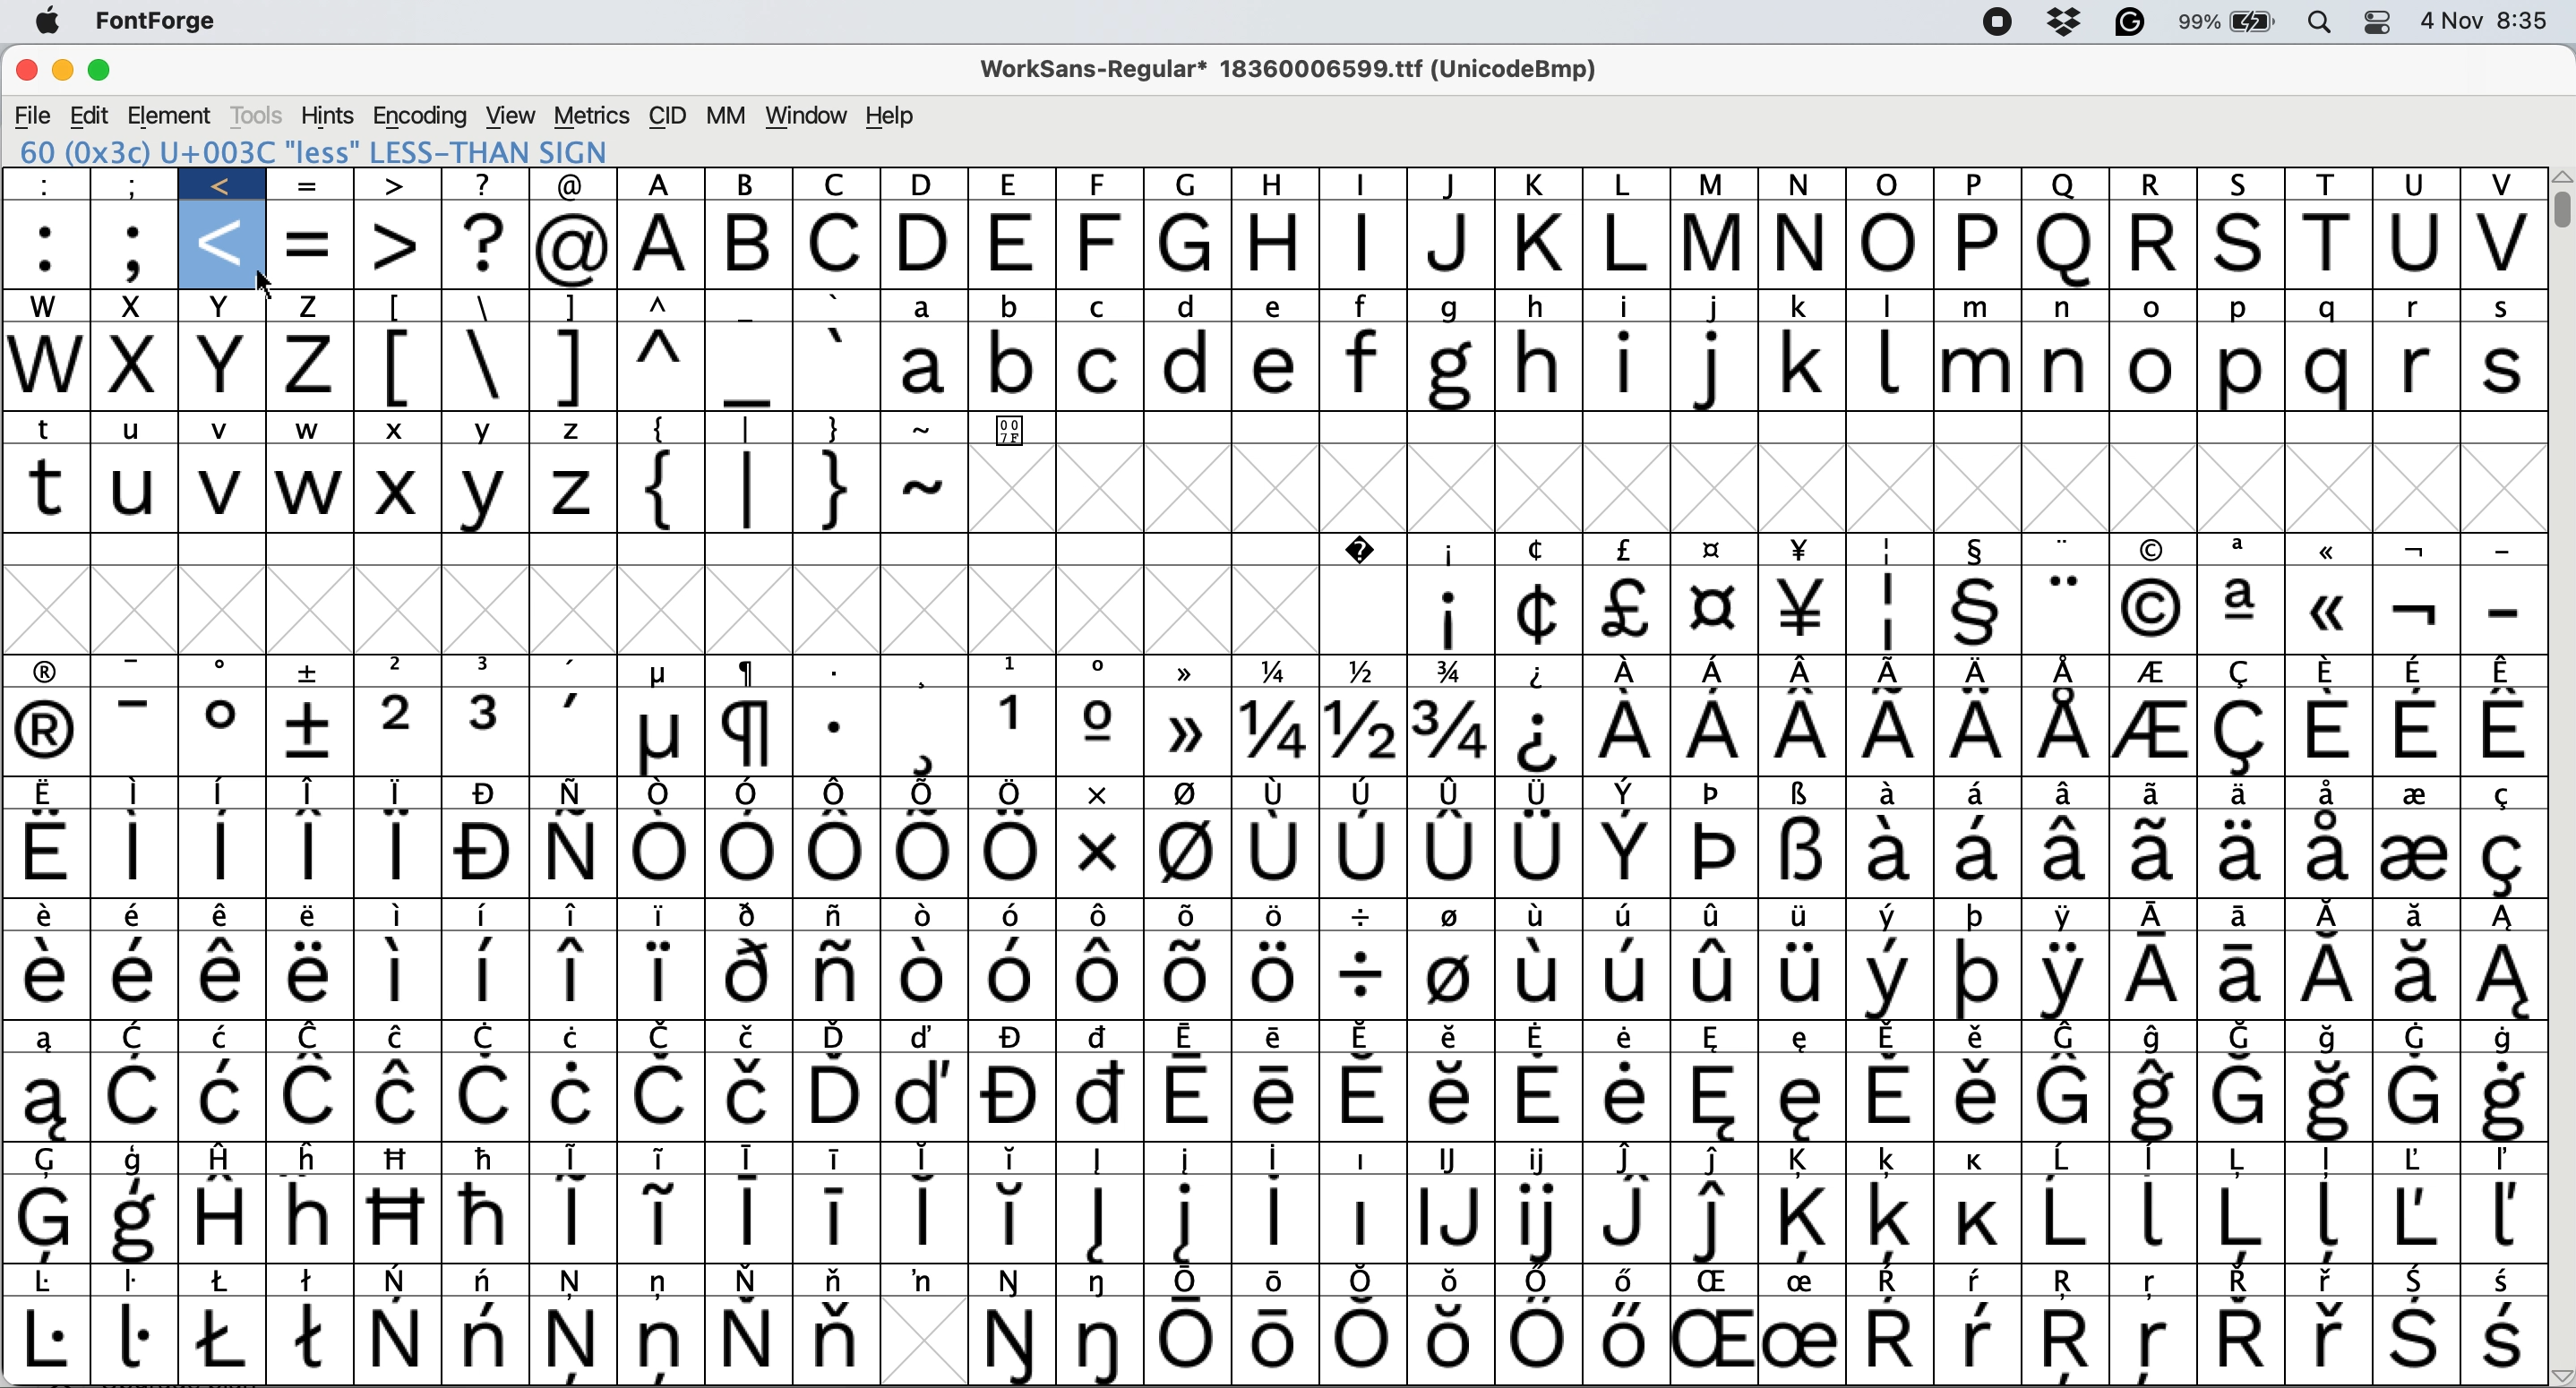 The height and width of the screenshot is (1388, 2576). What do you see at coordinates (1976, 1342) in the screenshot?
I see `Symbol` at bounding box center [1976, 1342].